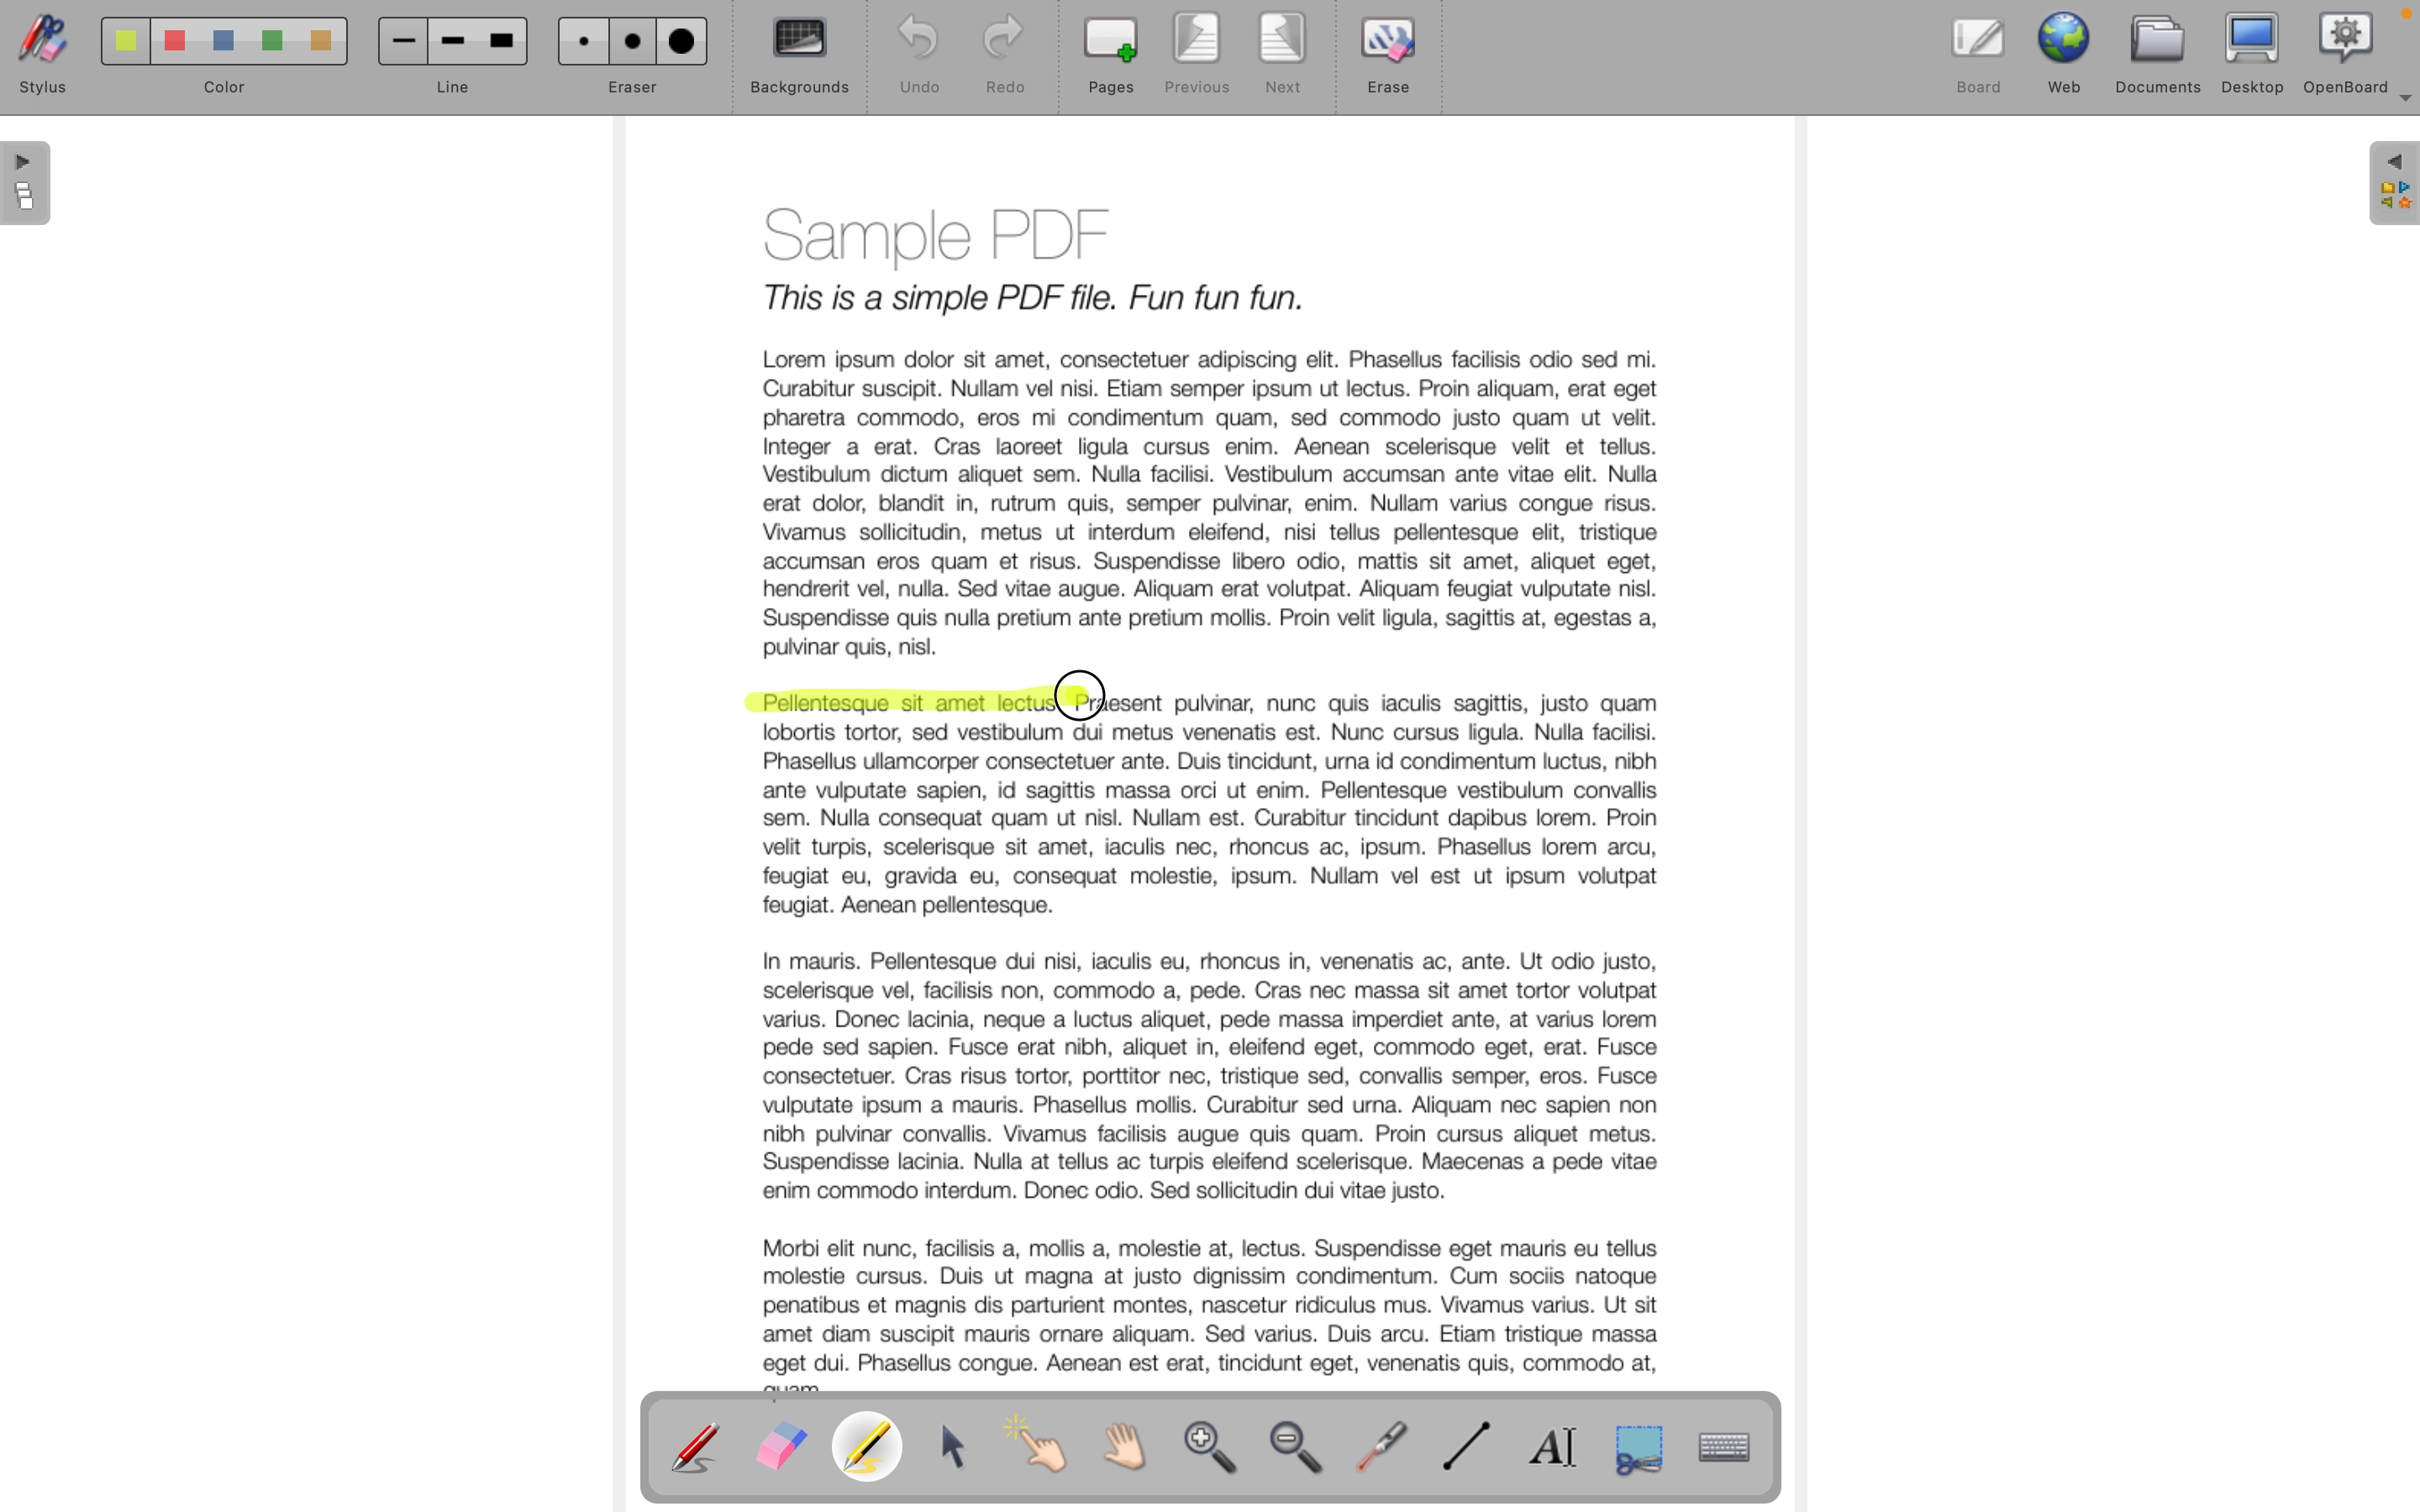  What do you see at coordinates (957, 1448) in the screenshot?
I see `select` at bounding box center [957, 1448].